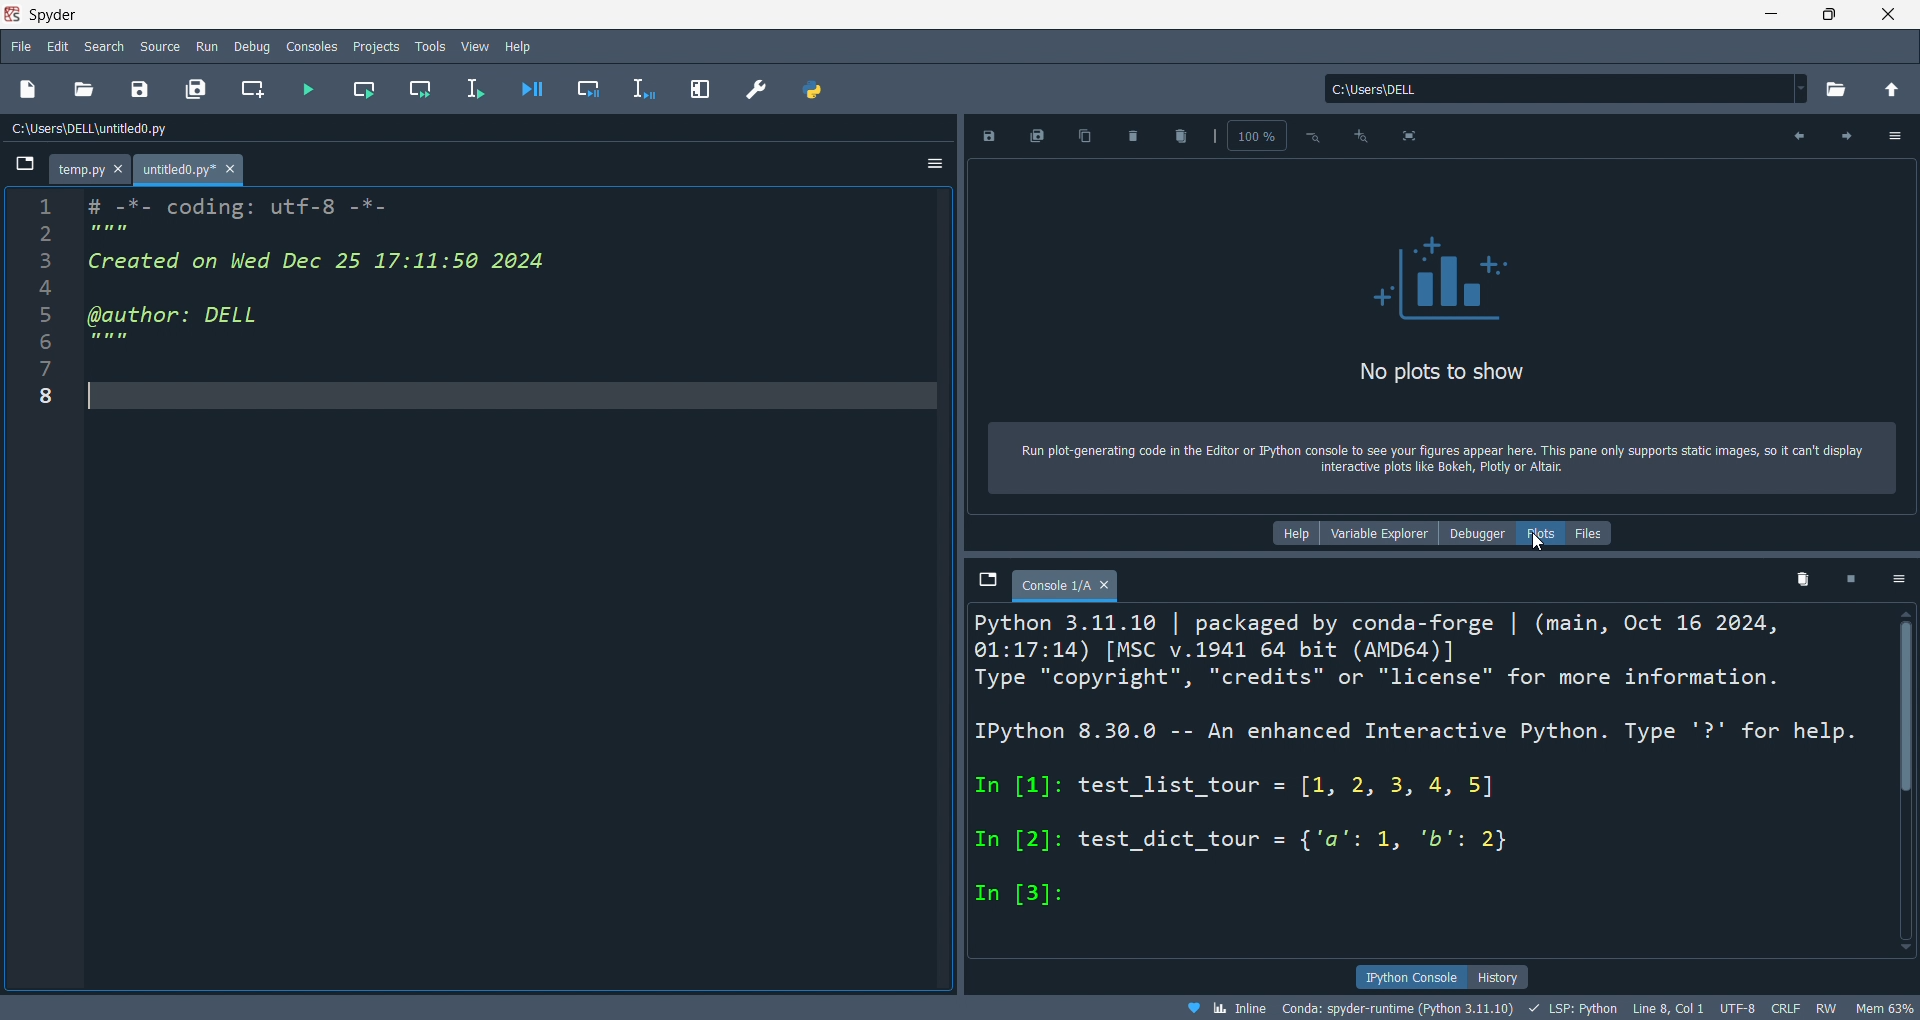 This screenshot has height=1020, width=1920. I want to click on save all, so click(197, 90).